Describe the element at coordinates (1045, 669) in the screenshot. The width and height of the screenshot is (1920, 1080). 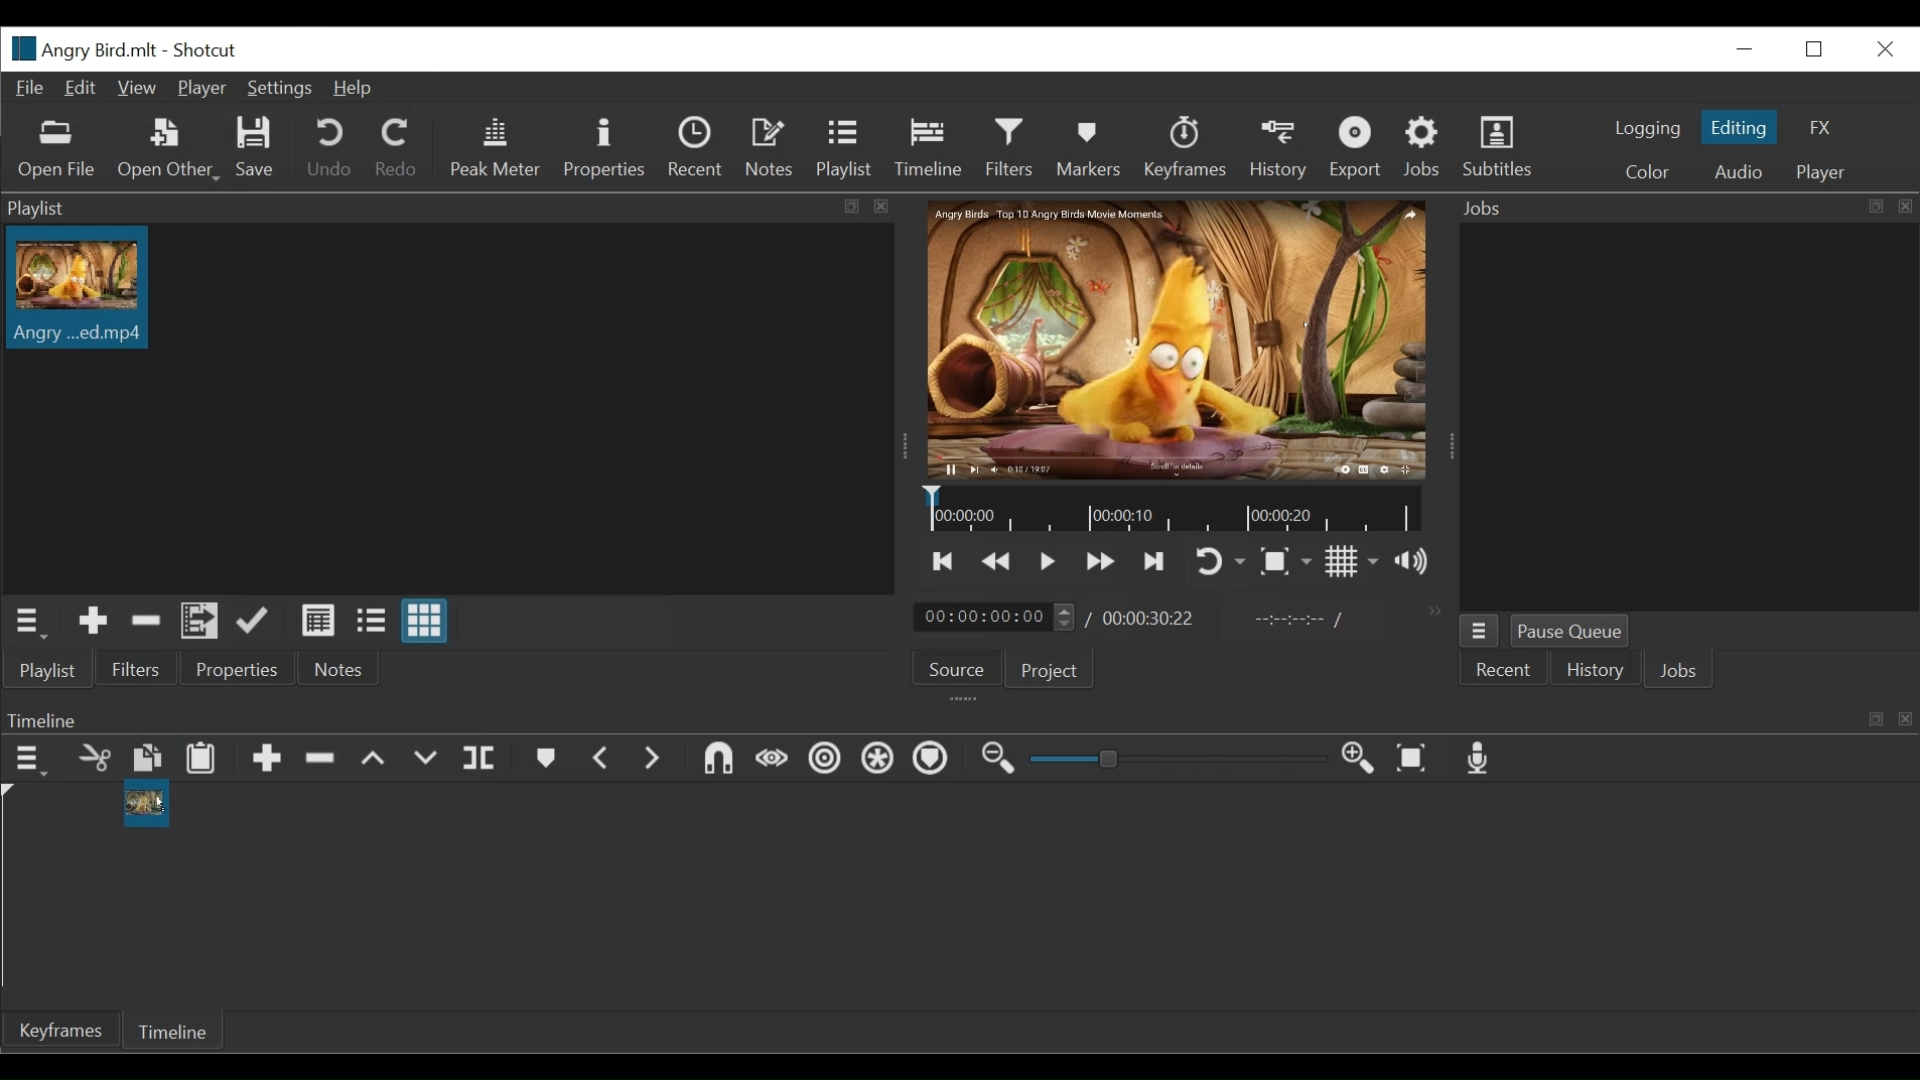
I see `Project` at that location.